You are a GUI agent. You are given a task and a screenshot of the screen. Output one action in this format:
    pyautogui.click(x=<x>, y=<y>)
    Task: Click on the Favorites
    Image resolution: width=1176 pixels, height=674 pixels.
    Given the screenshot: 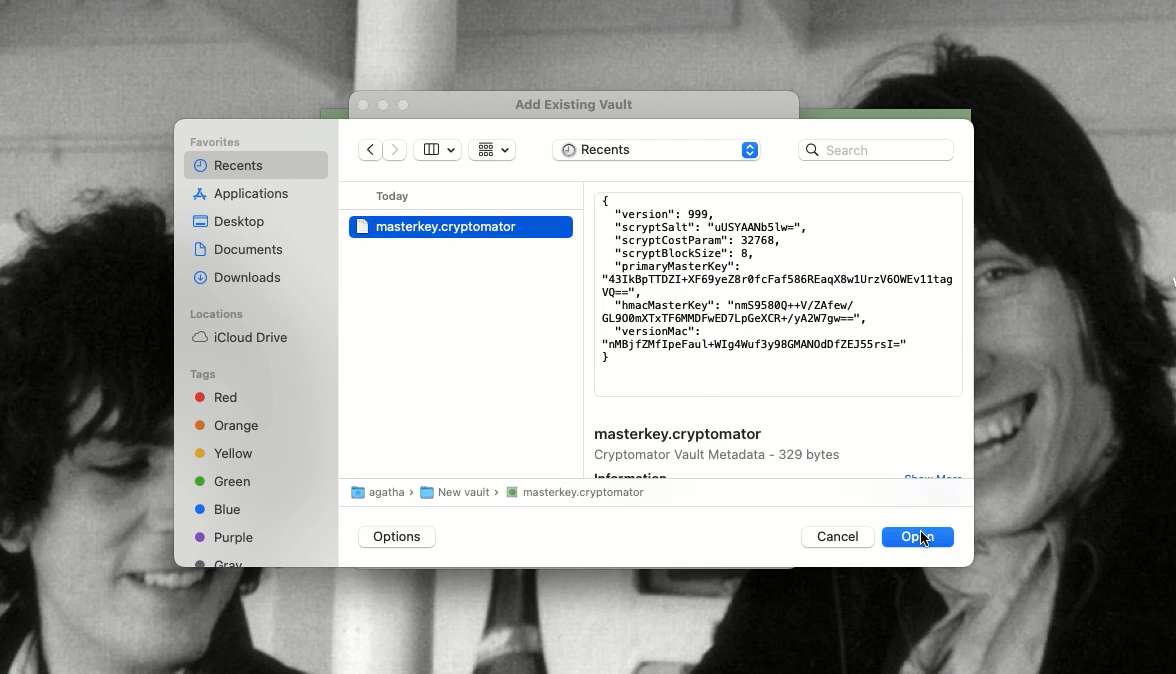 What is the action you would take?
    pyautogui.click(x=219, y=143)
    